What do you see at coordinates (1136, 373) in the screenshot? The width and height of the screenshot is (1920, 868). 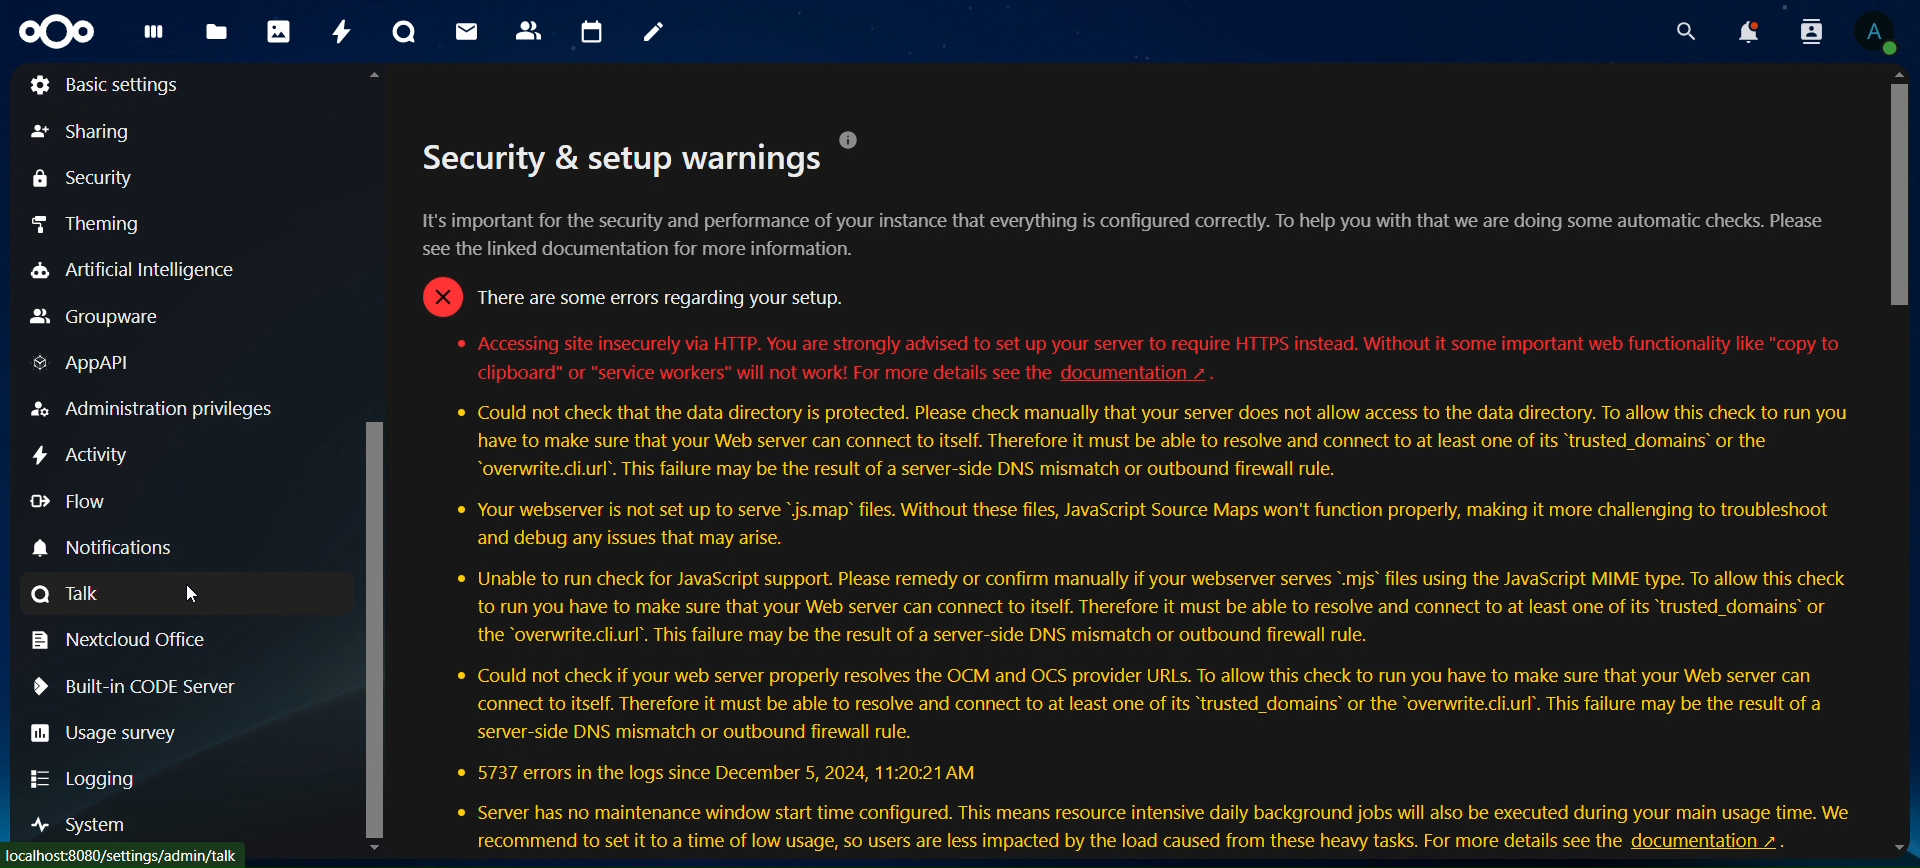 I see `hyperlink` at bounding box center [1136, 373].